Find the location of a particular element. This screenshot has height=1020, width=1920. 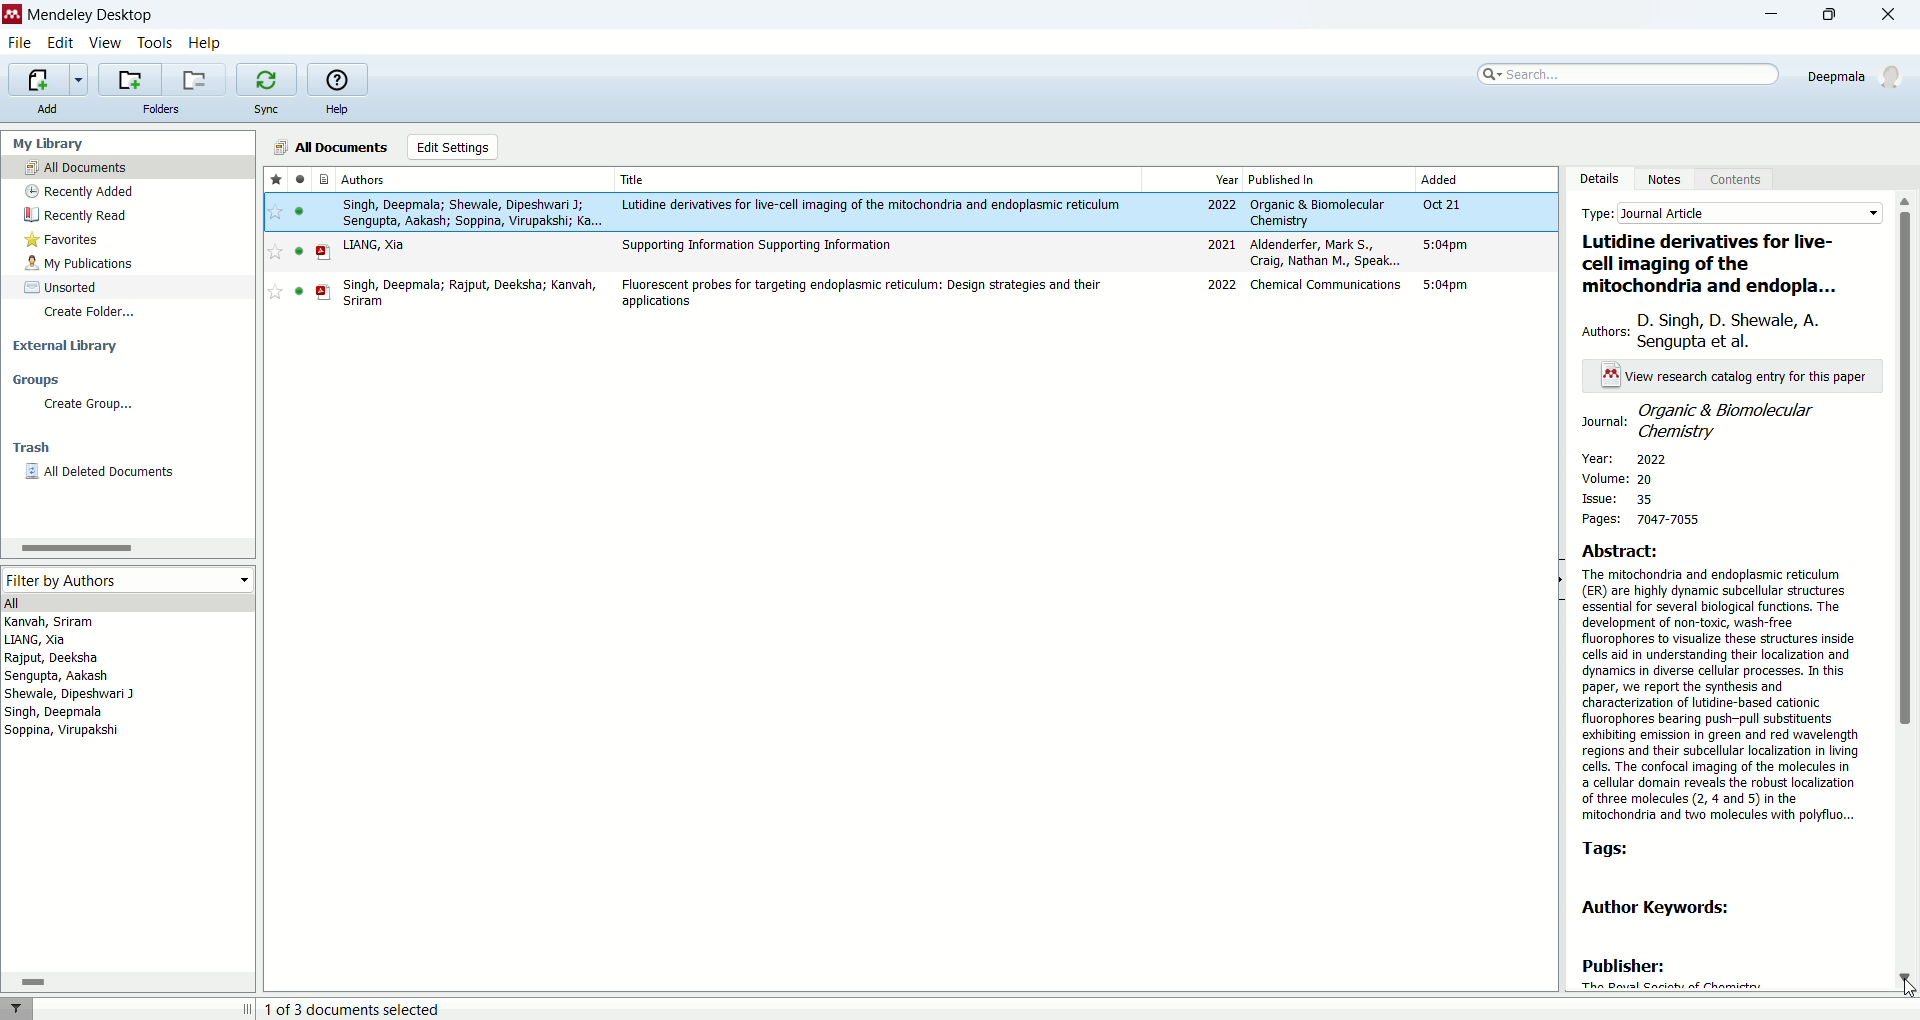

sorted is located at coordinates (62, 287).